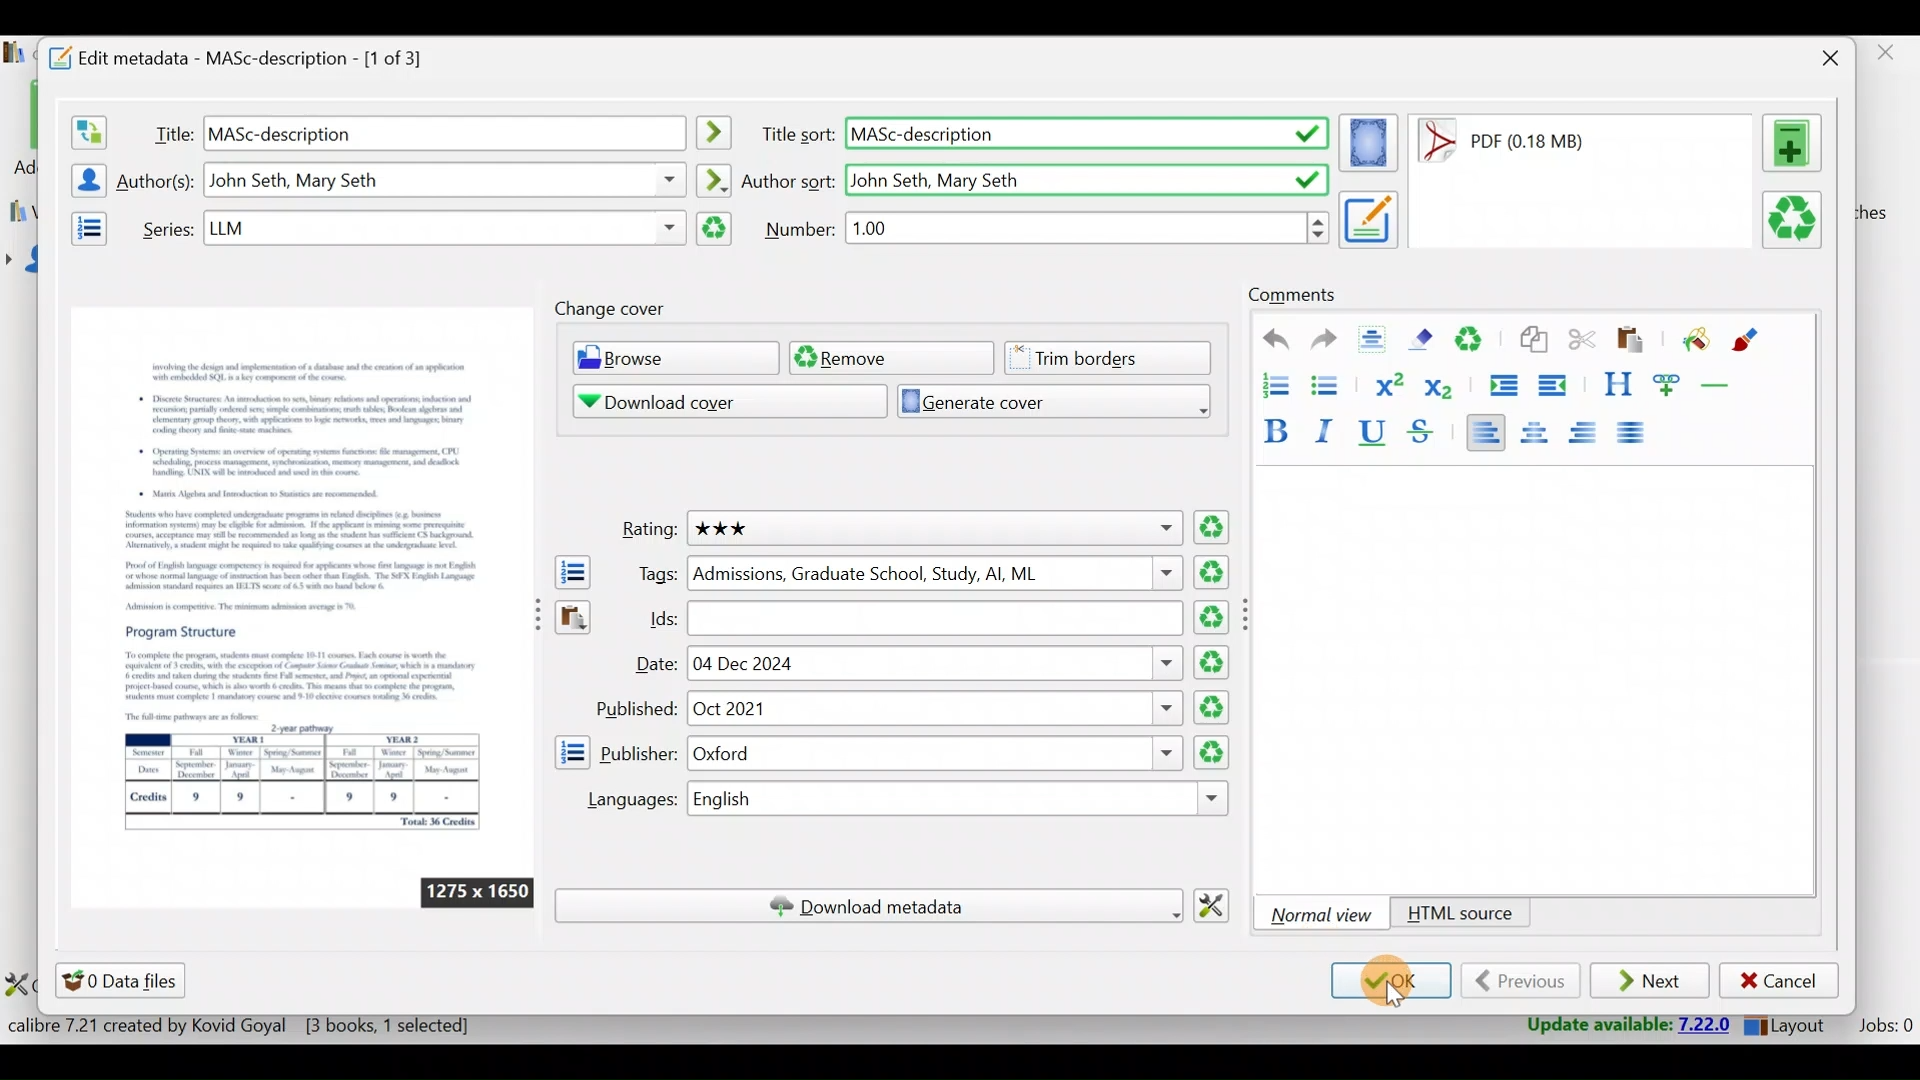 The image size is (1920, 1080). I want to click on Title, so click(169, 130).